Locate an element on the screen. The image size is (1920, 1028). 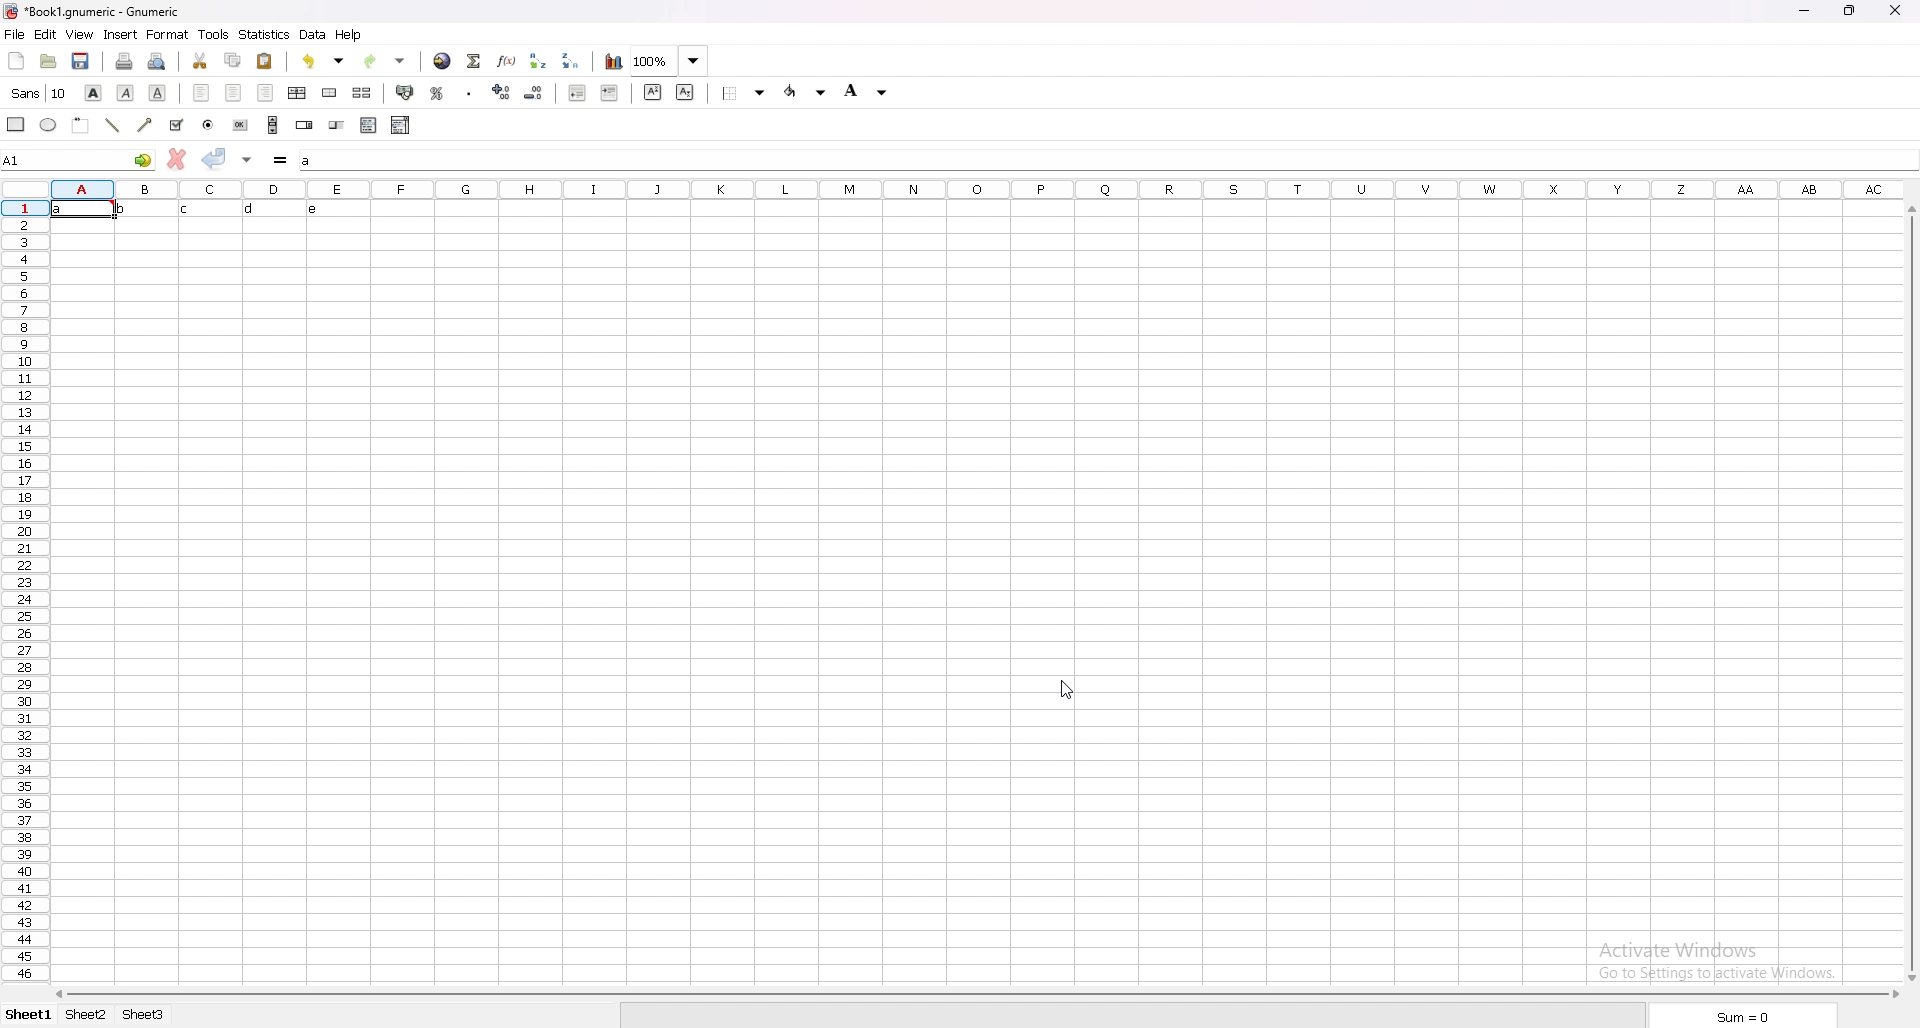
sheet 1 is located at coordinates (29, 1014).